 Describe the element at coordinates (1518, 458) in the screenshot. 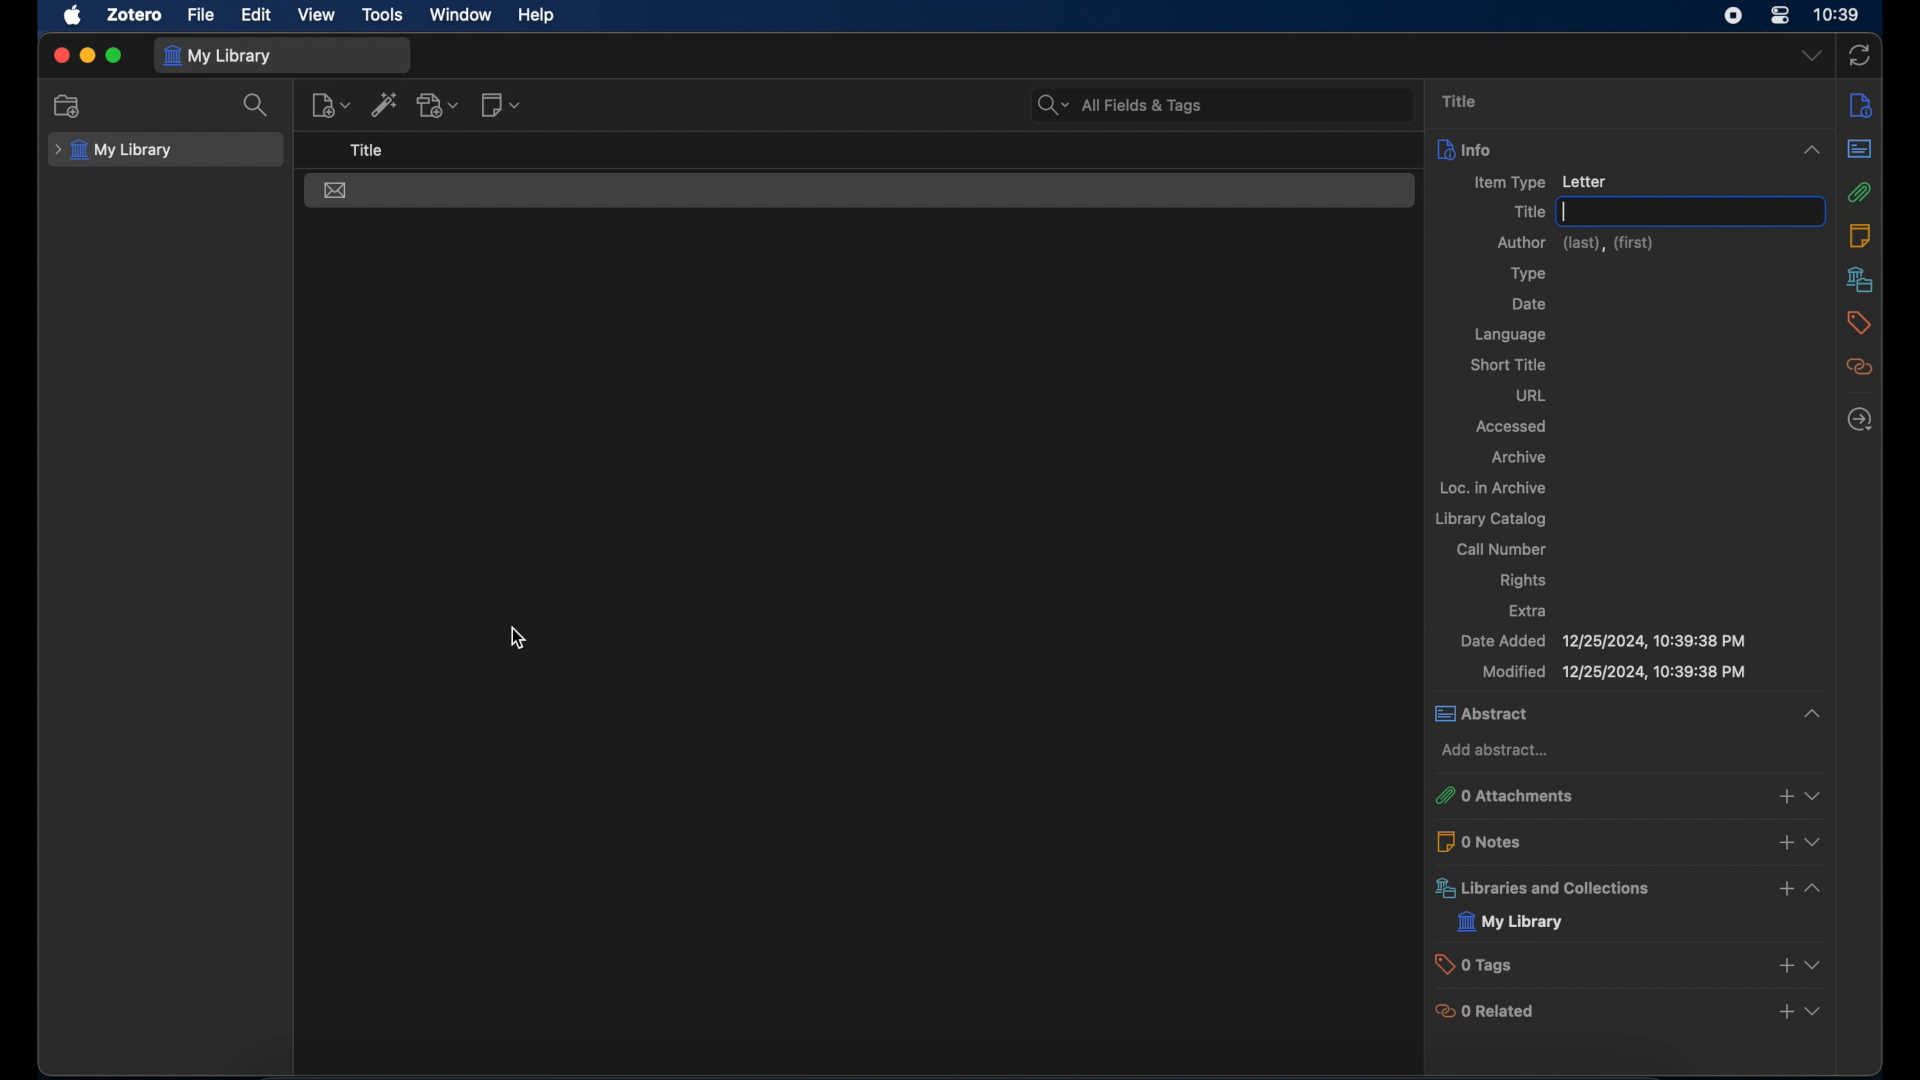

I see `archive` at that location.